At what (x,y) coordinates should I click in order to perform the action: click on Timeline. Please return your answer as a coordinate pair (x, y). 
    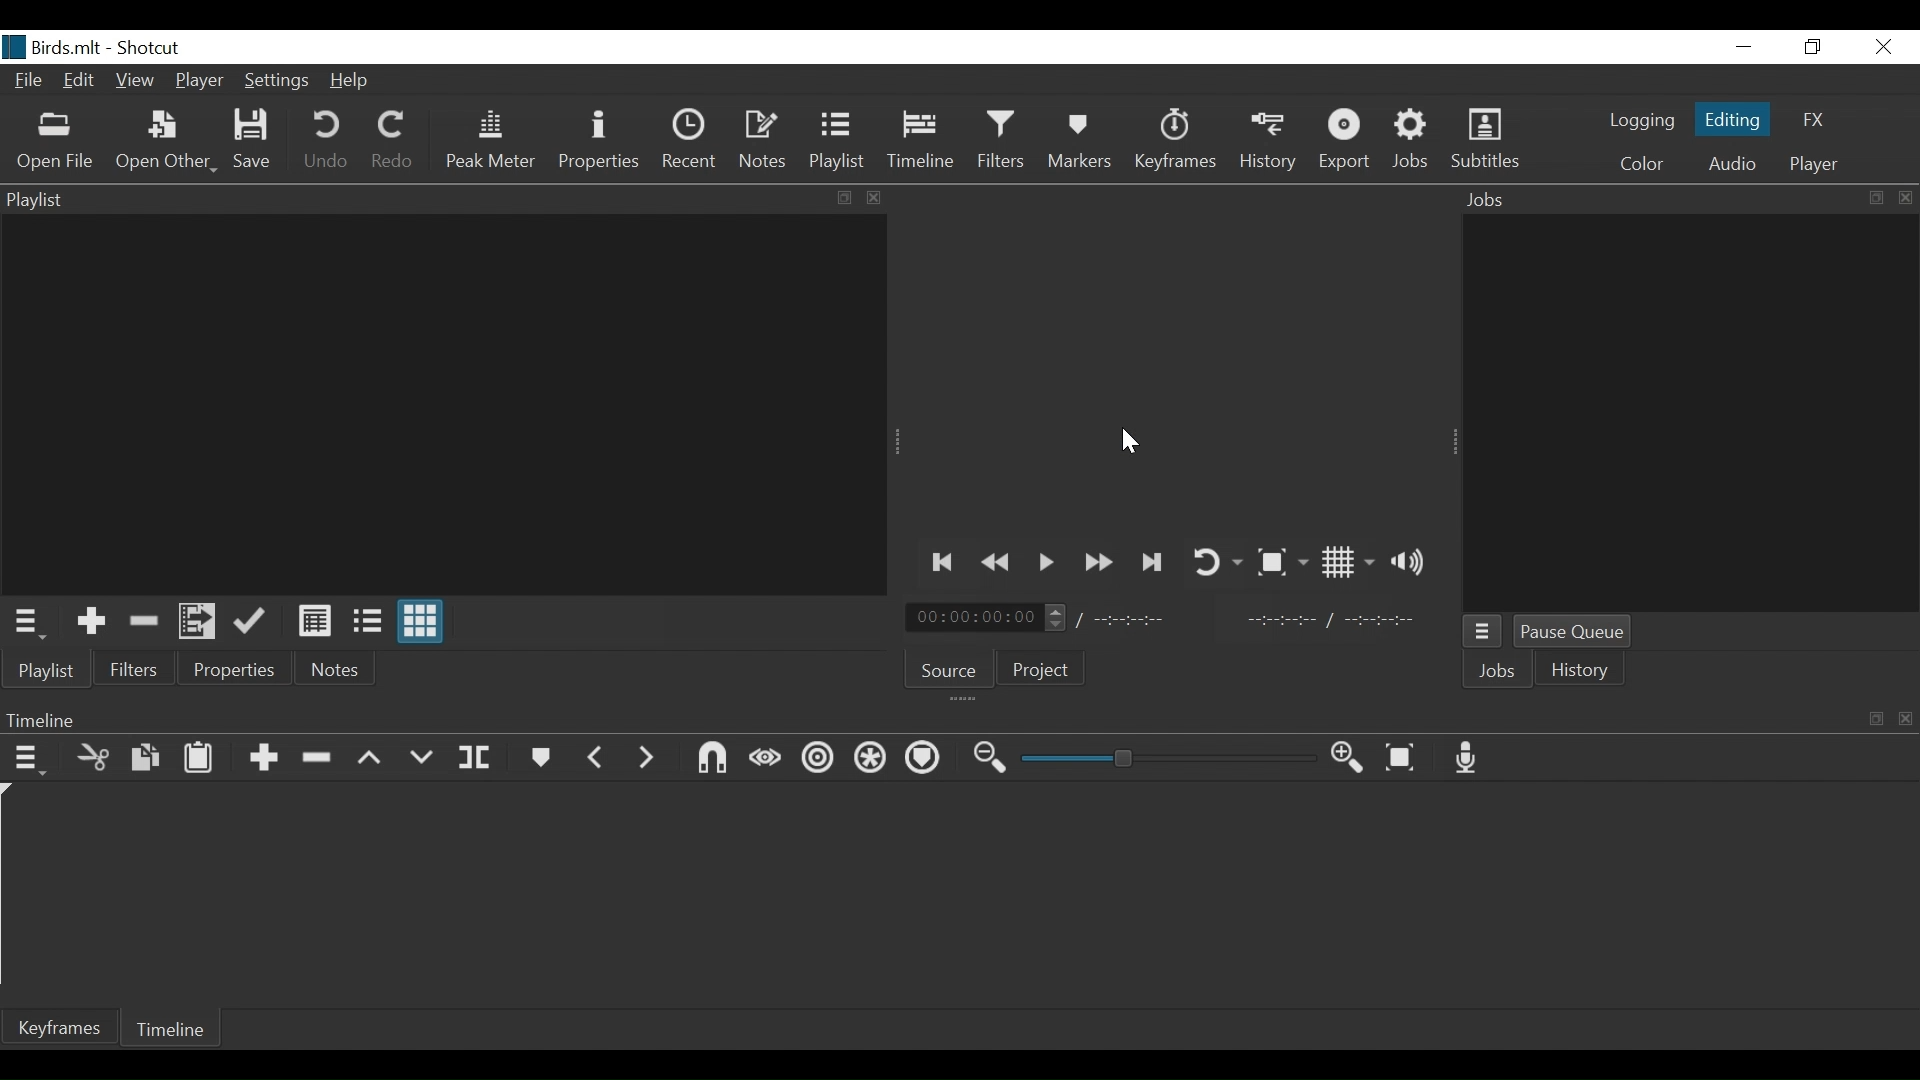
    Looking at the image, I should click on (176, 1027).